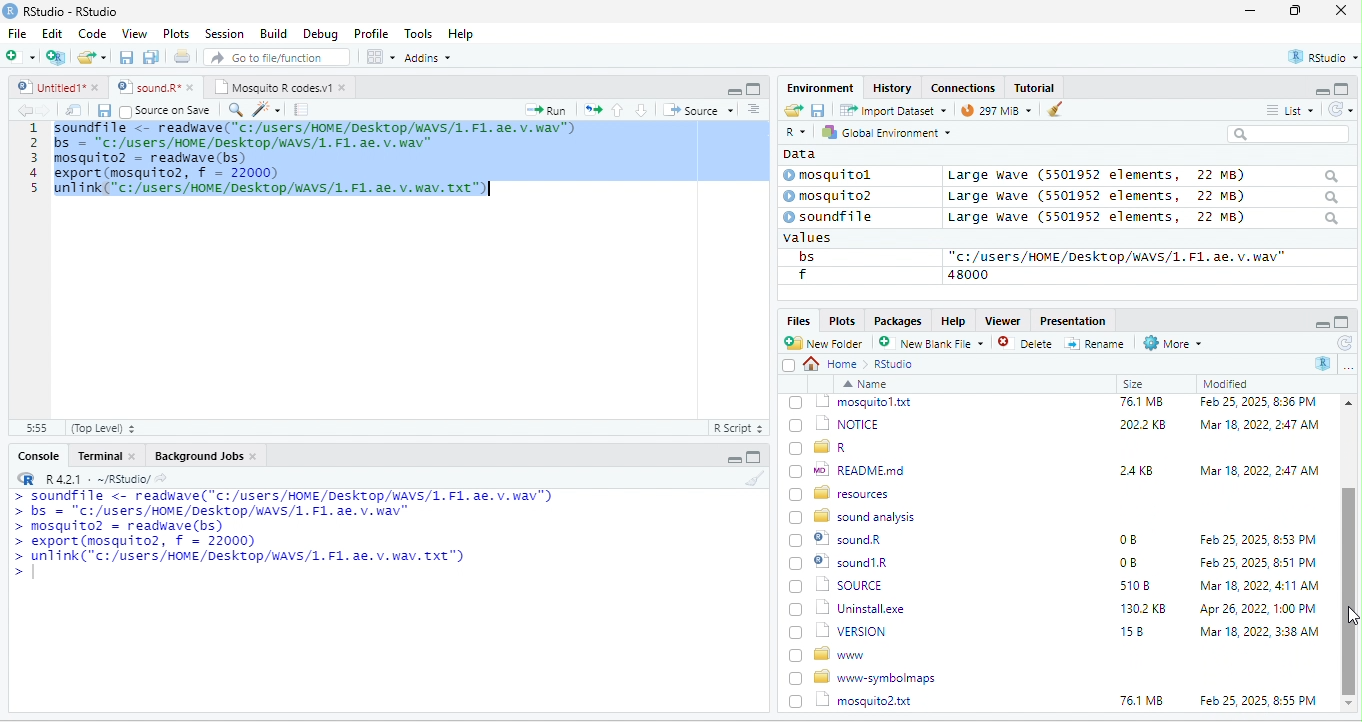 The image size is (1362, 722). I want to click on 349K8, so click(1140, 475).